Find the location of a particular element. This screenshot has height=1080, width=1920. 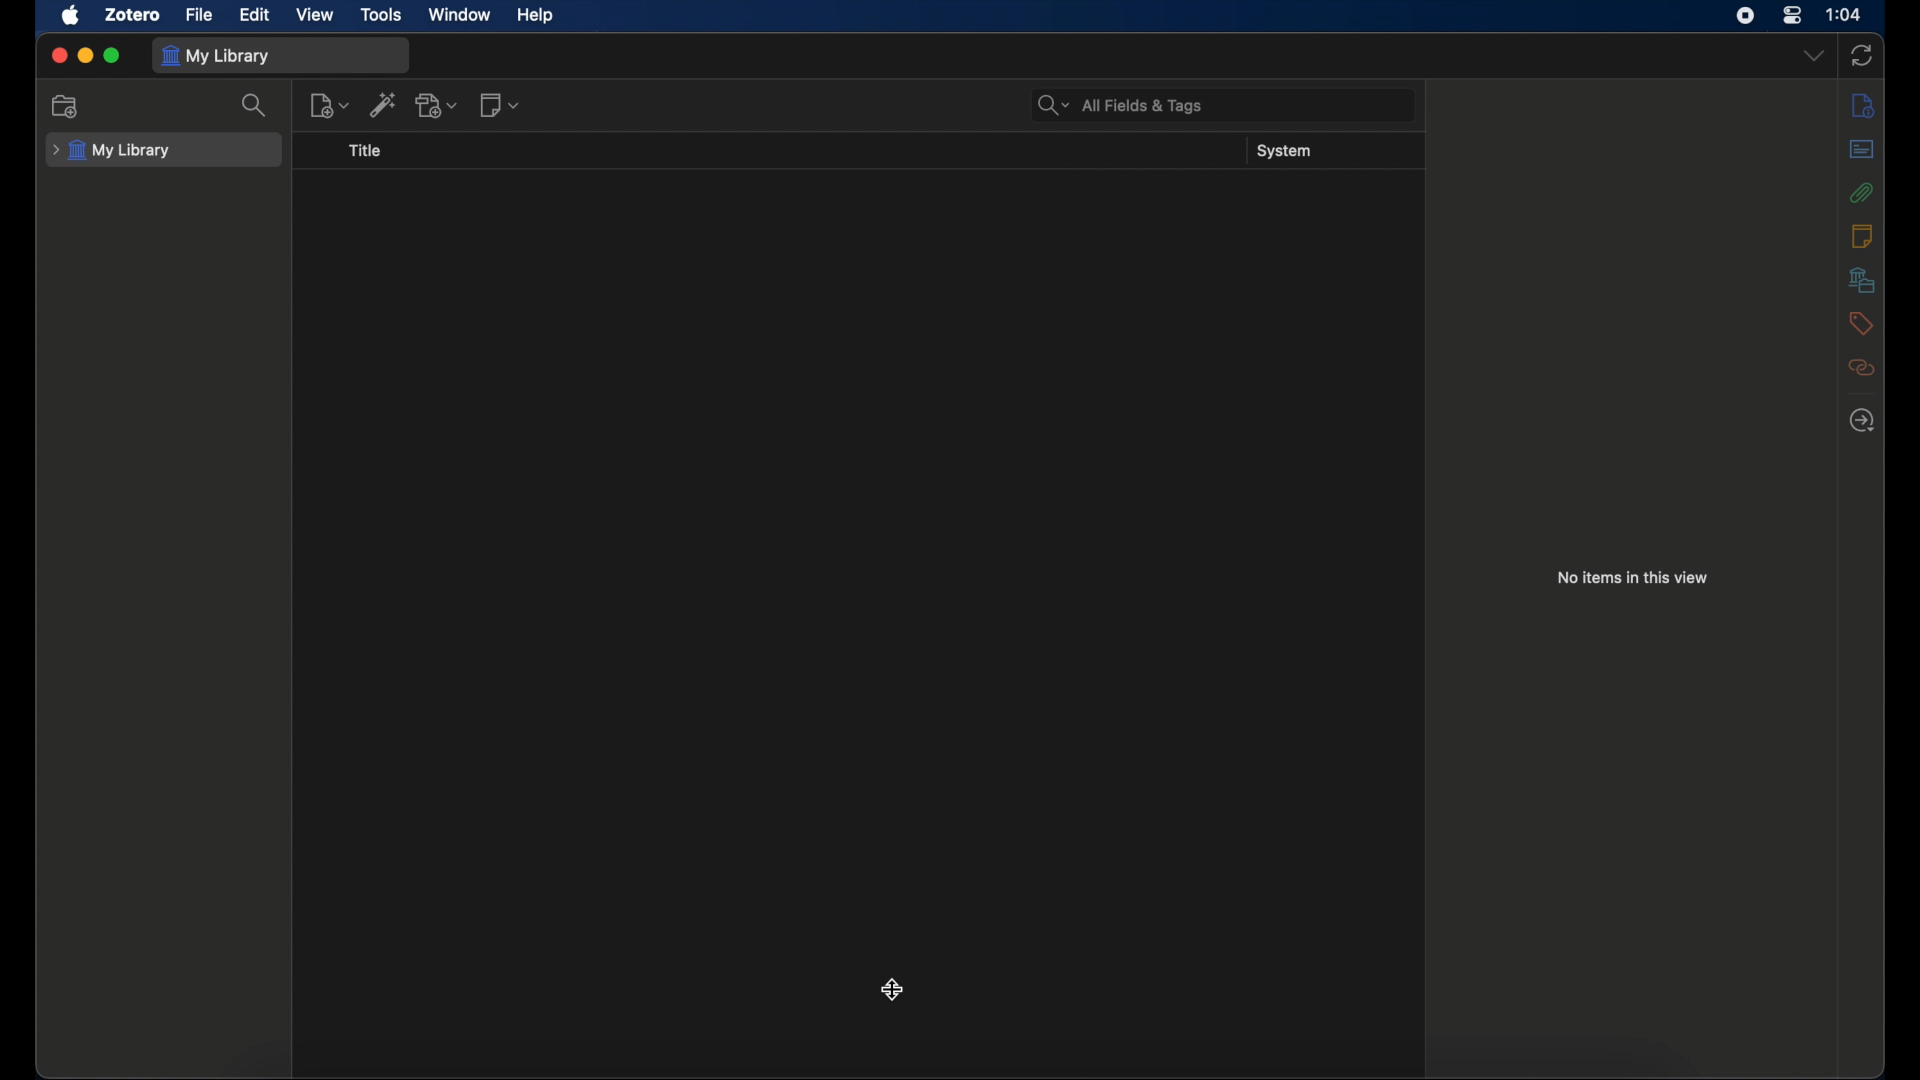

abstract is located at coordinates (1864, 150).